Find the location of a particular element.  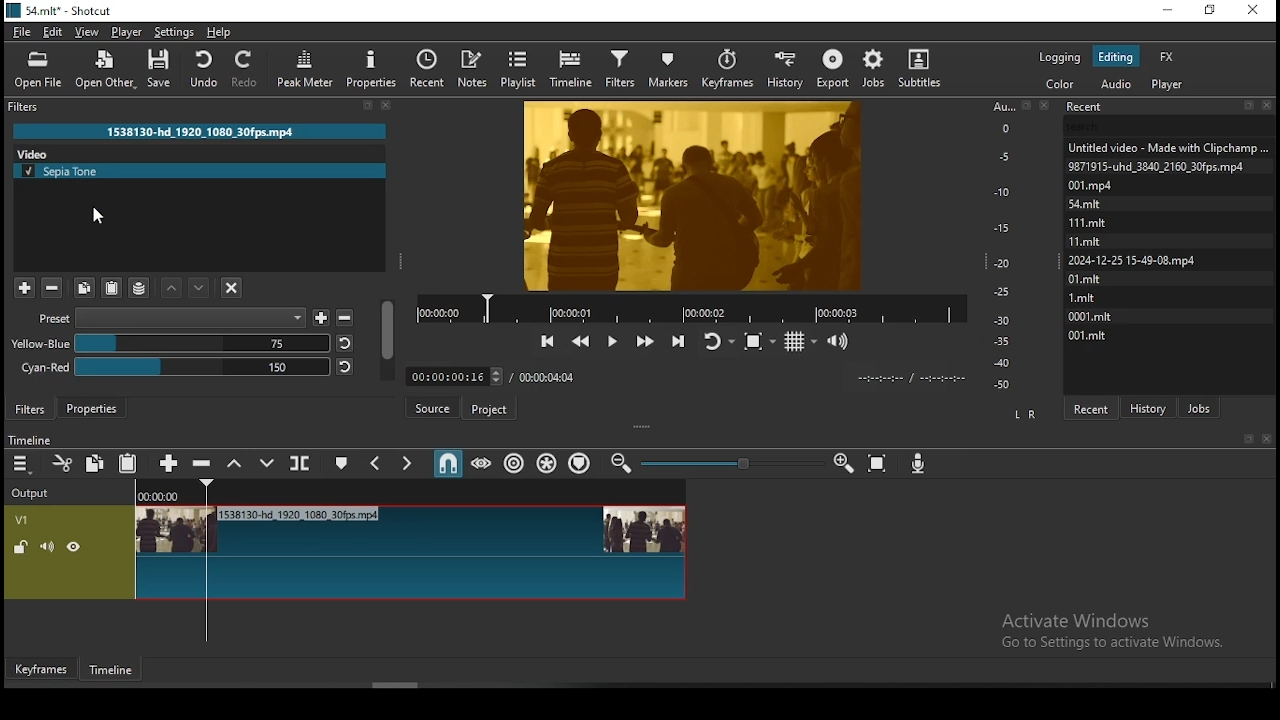

deselect filter is located at coordinates (231, 289).